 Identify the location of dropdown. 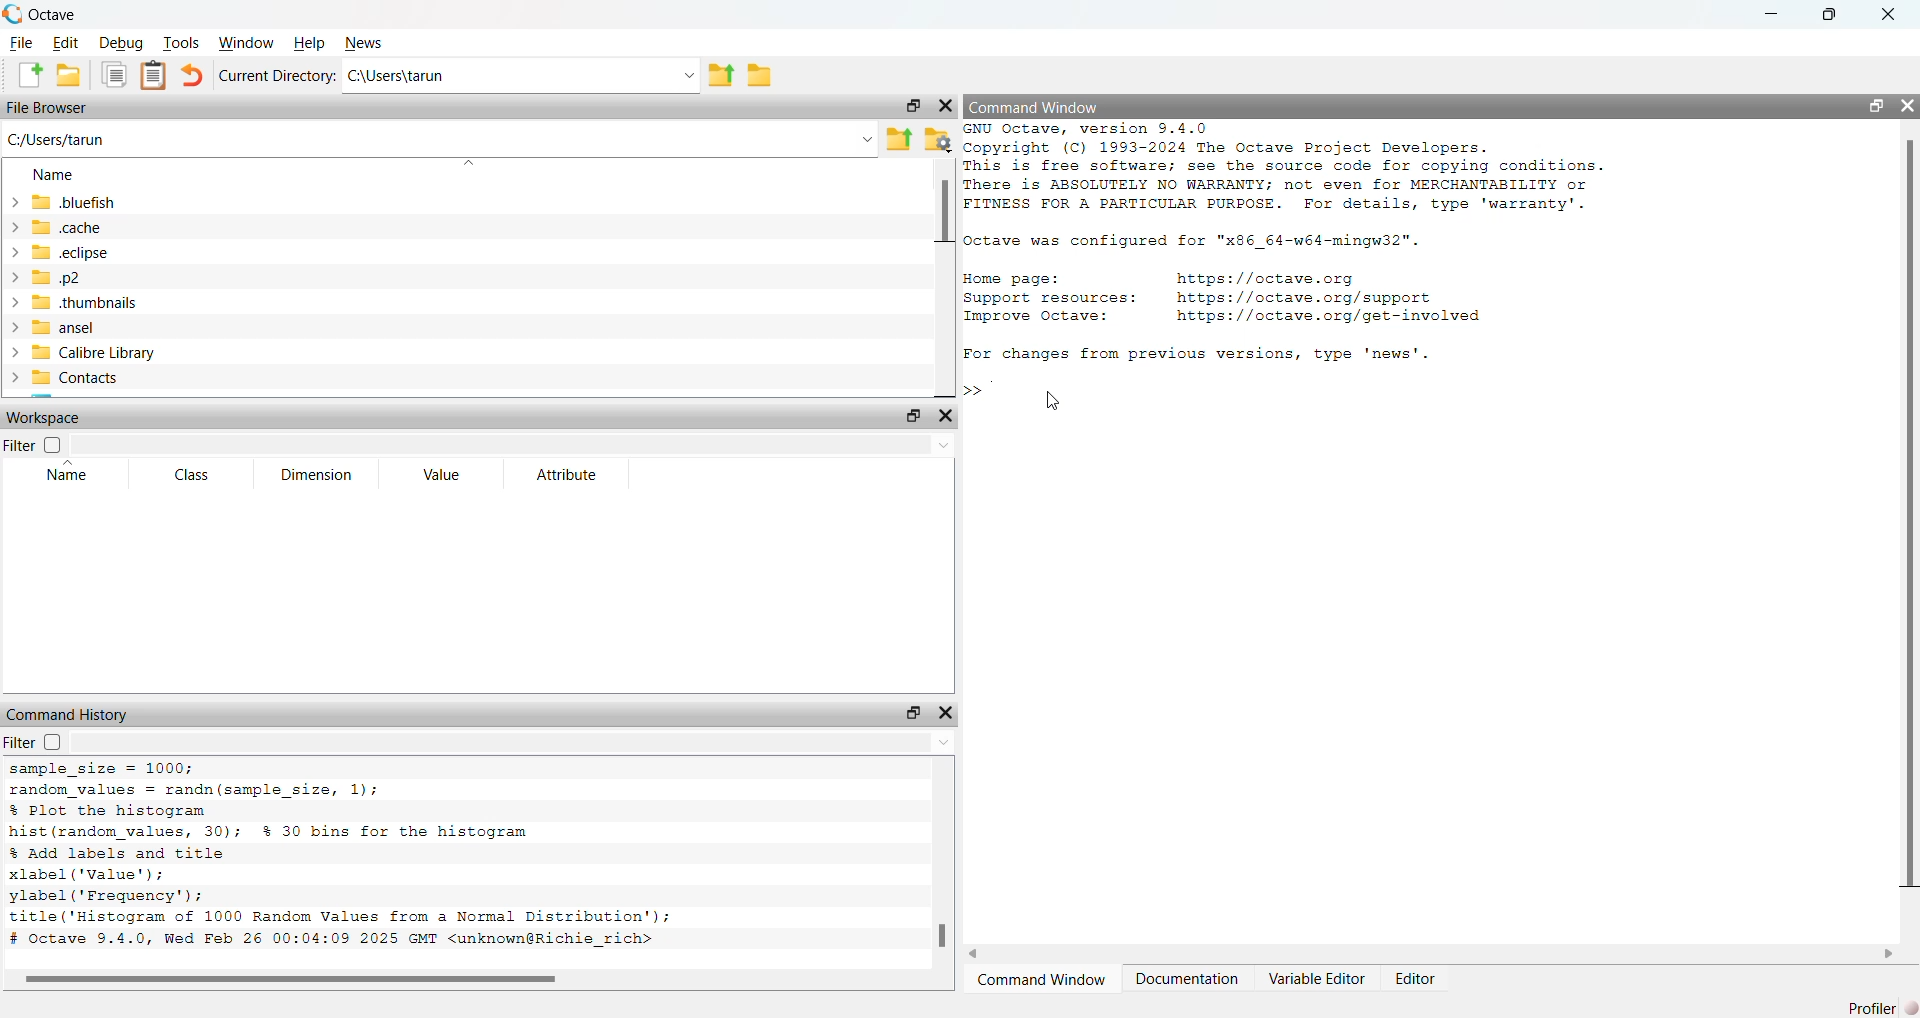
(942, 446).